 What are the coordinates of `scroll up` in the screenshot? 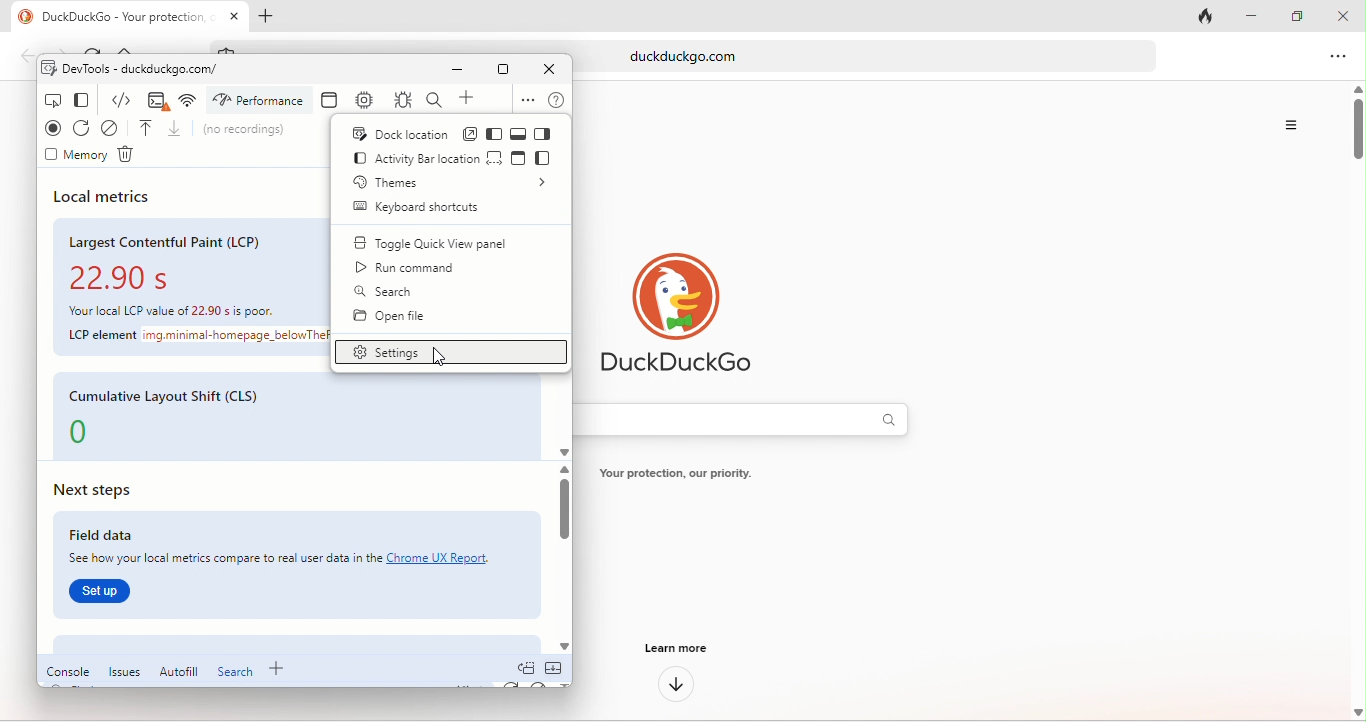 It's located at (565, 471).